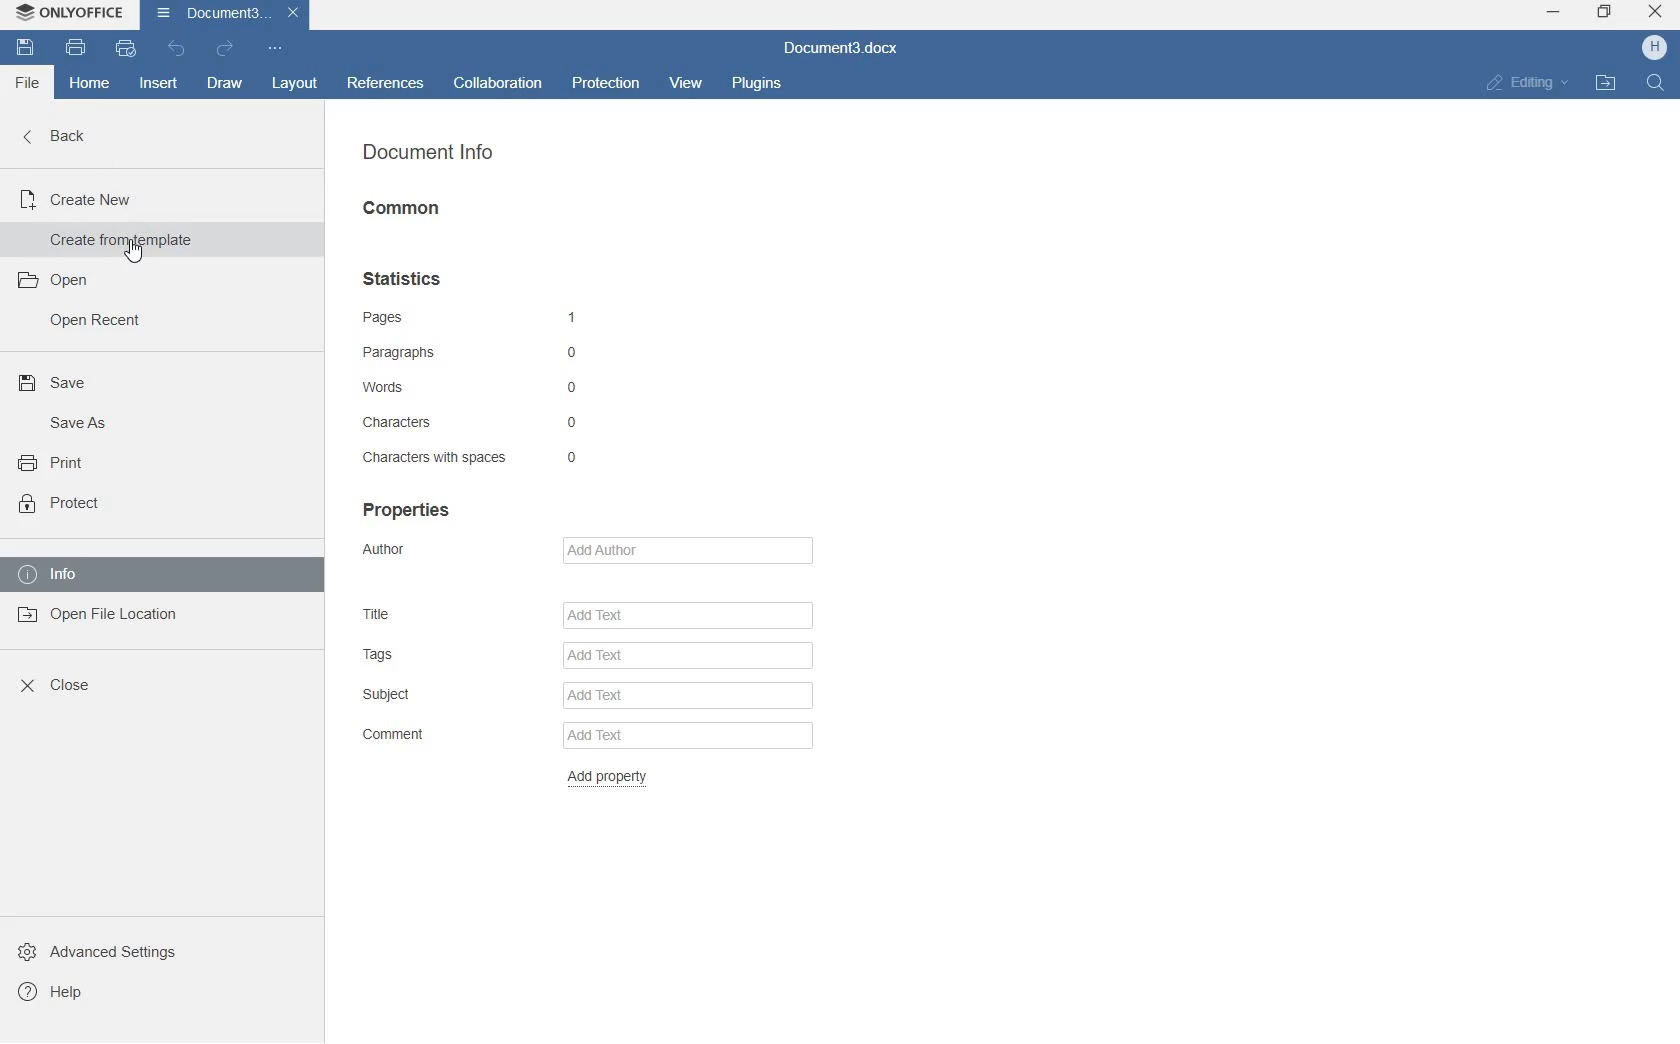 The height and width of the screenshot is (1044, 1680). I want to click on save, so click(25, 50).